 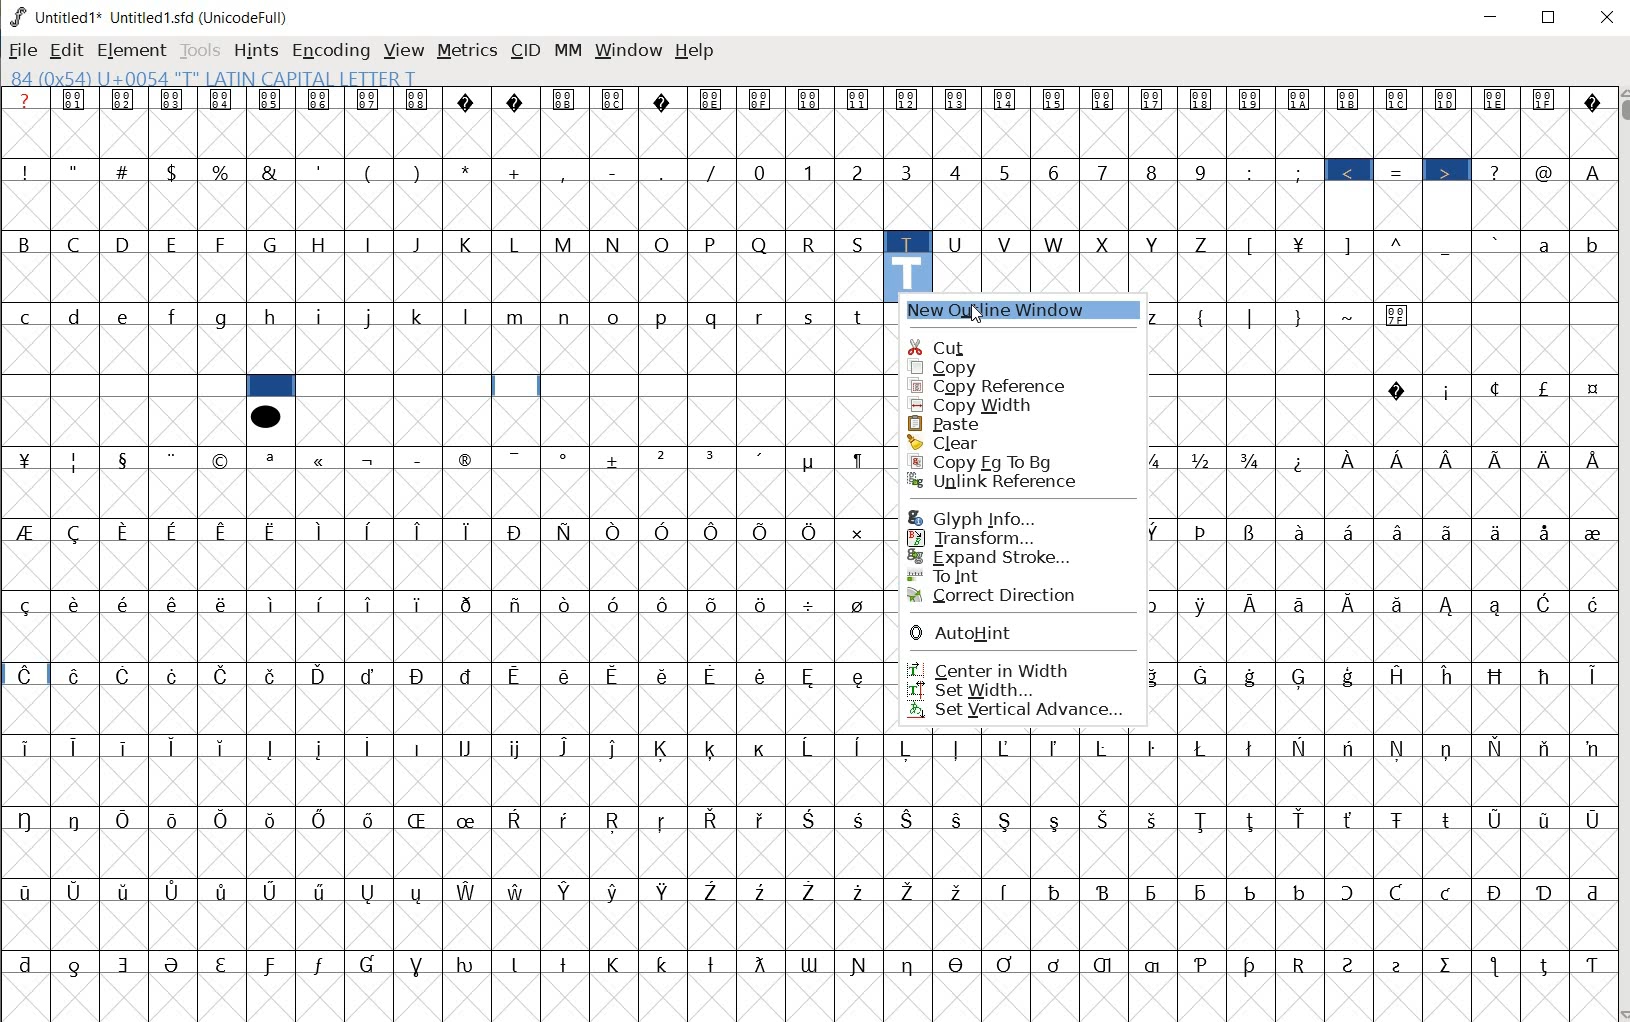 I want to click on Symbol, so click(x=1106, y=964).